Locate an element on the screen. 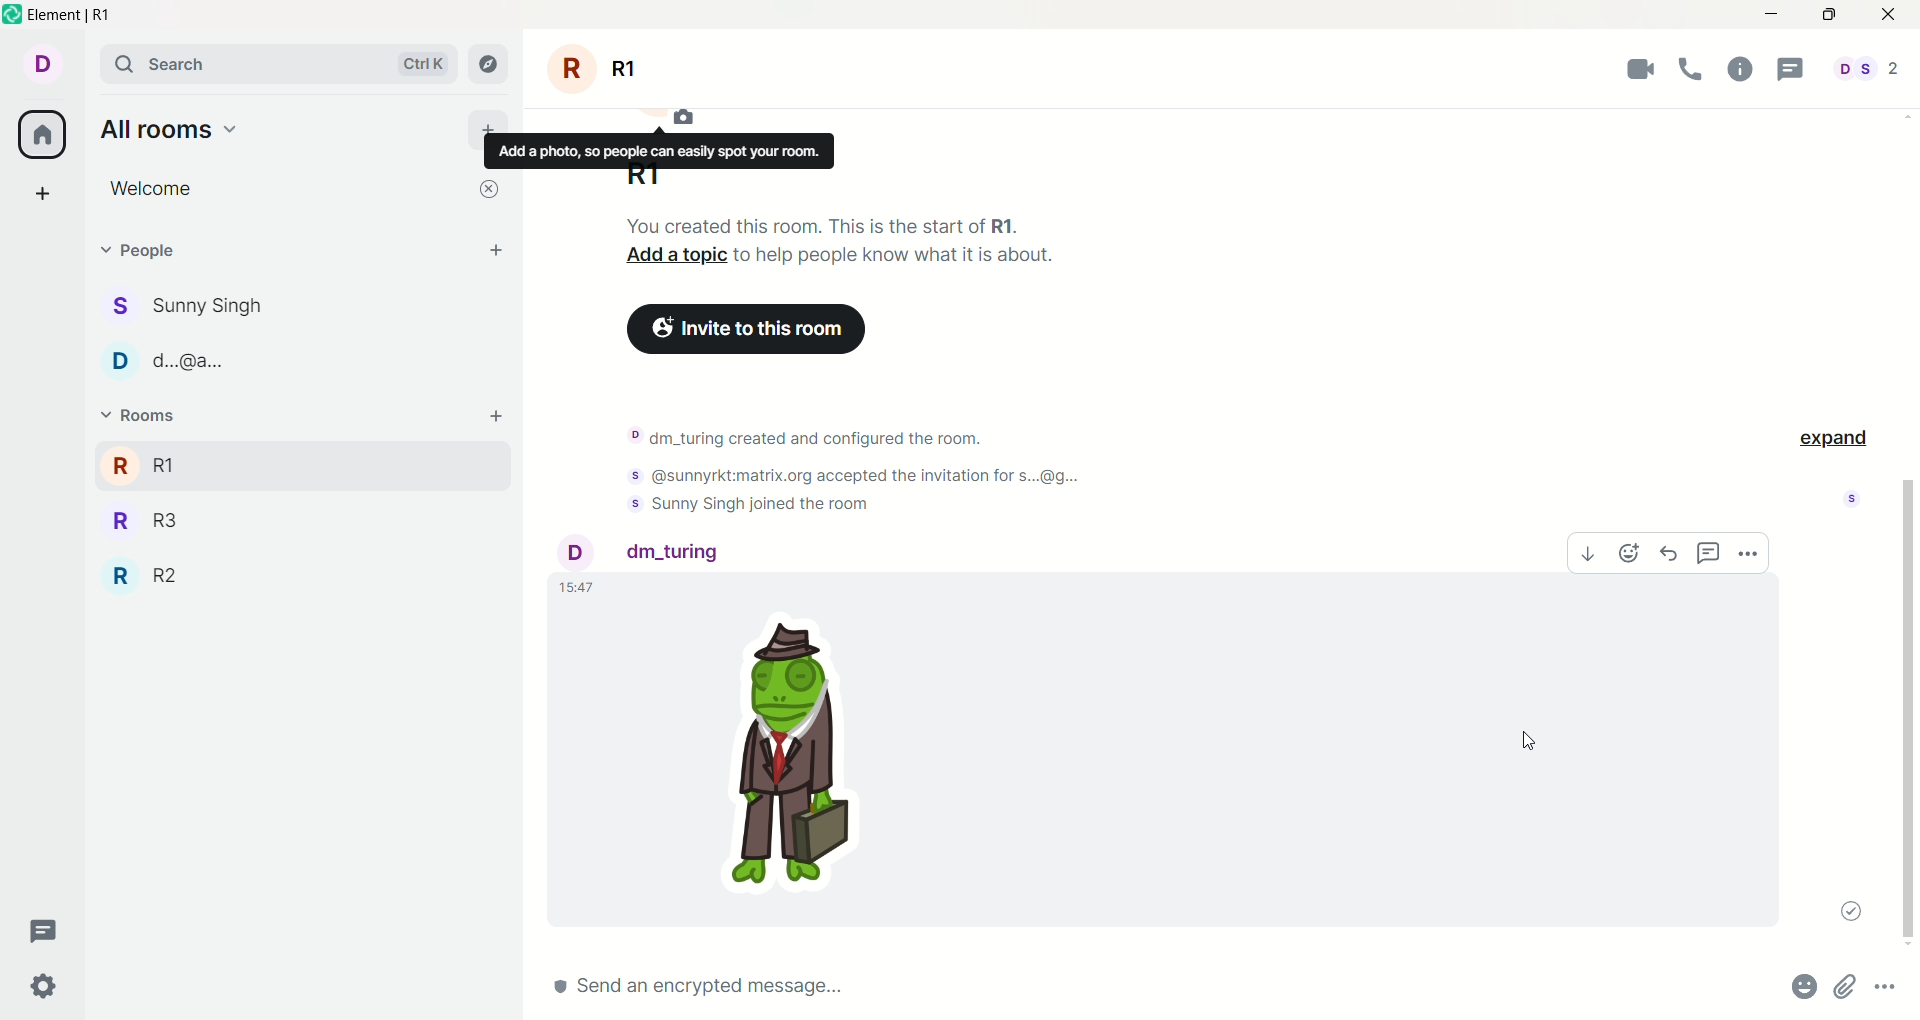  d...@a... chat is located at coordinates (168, 361).